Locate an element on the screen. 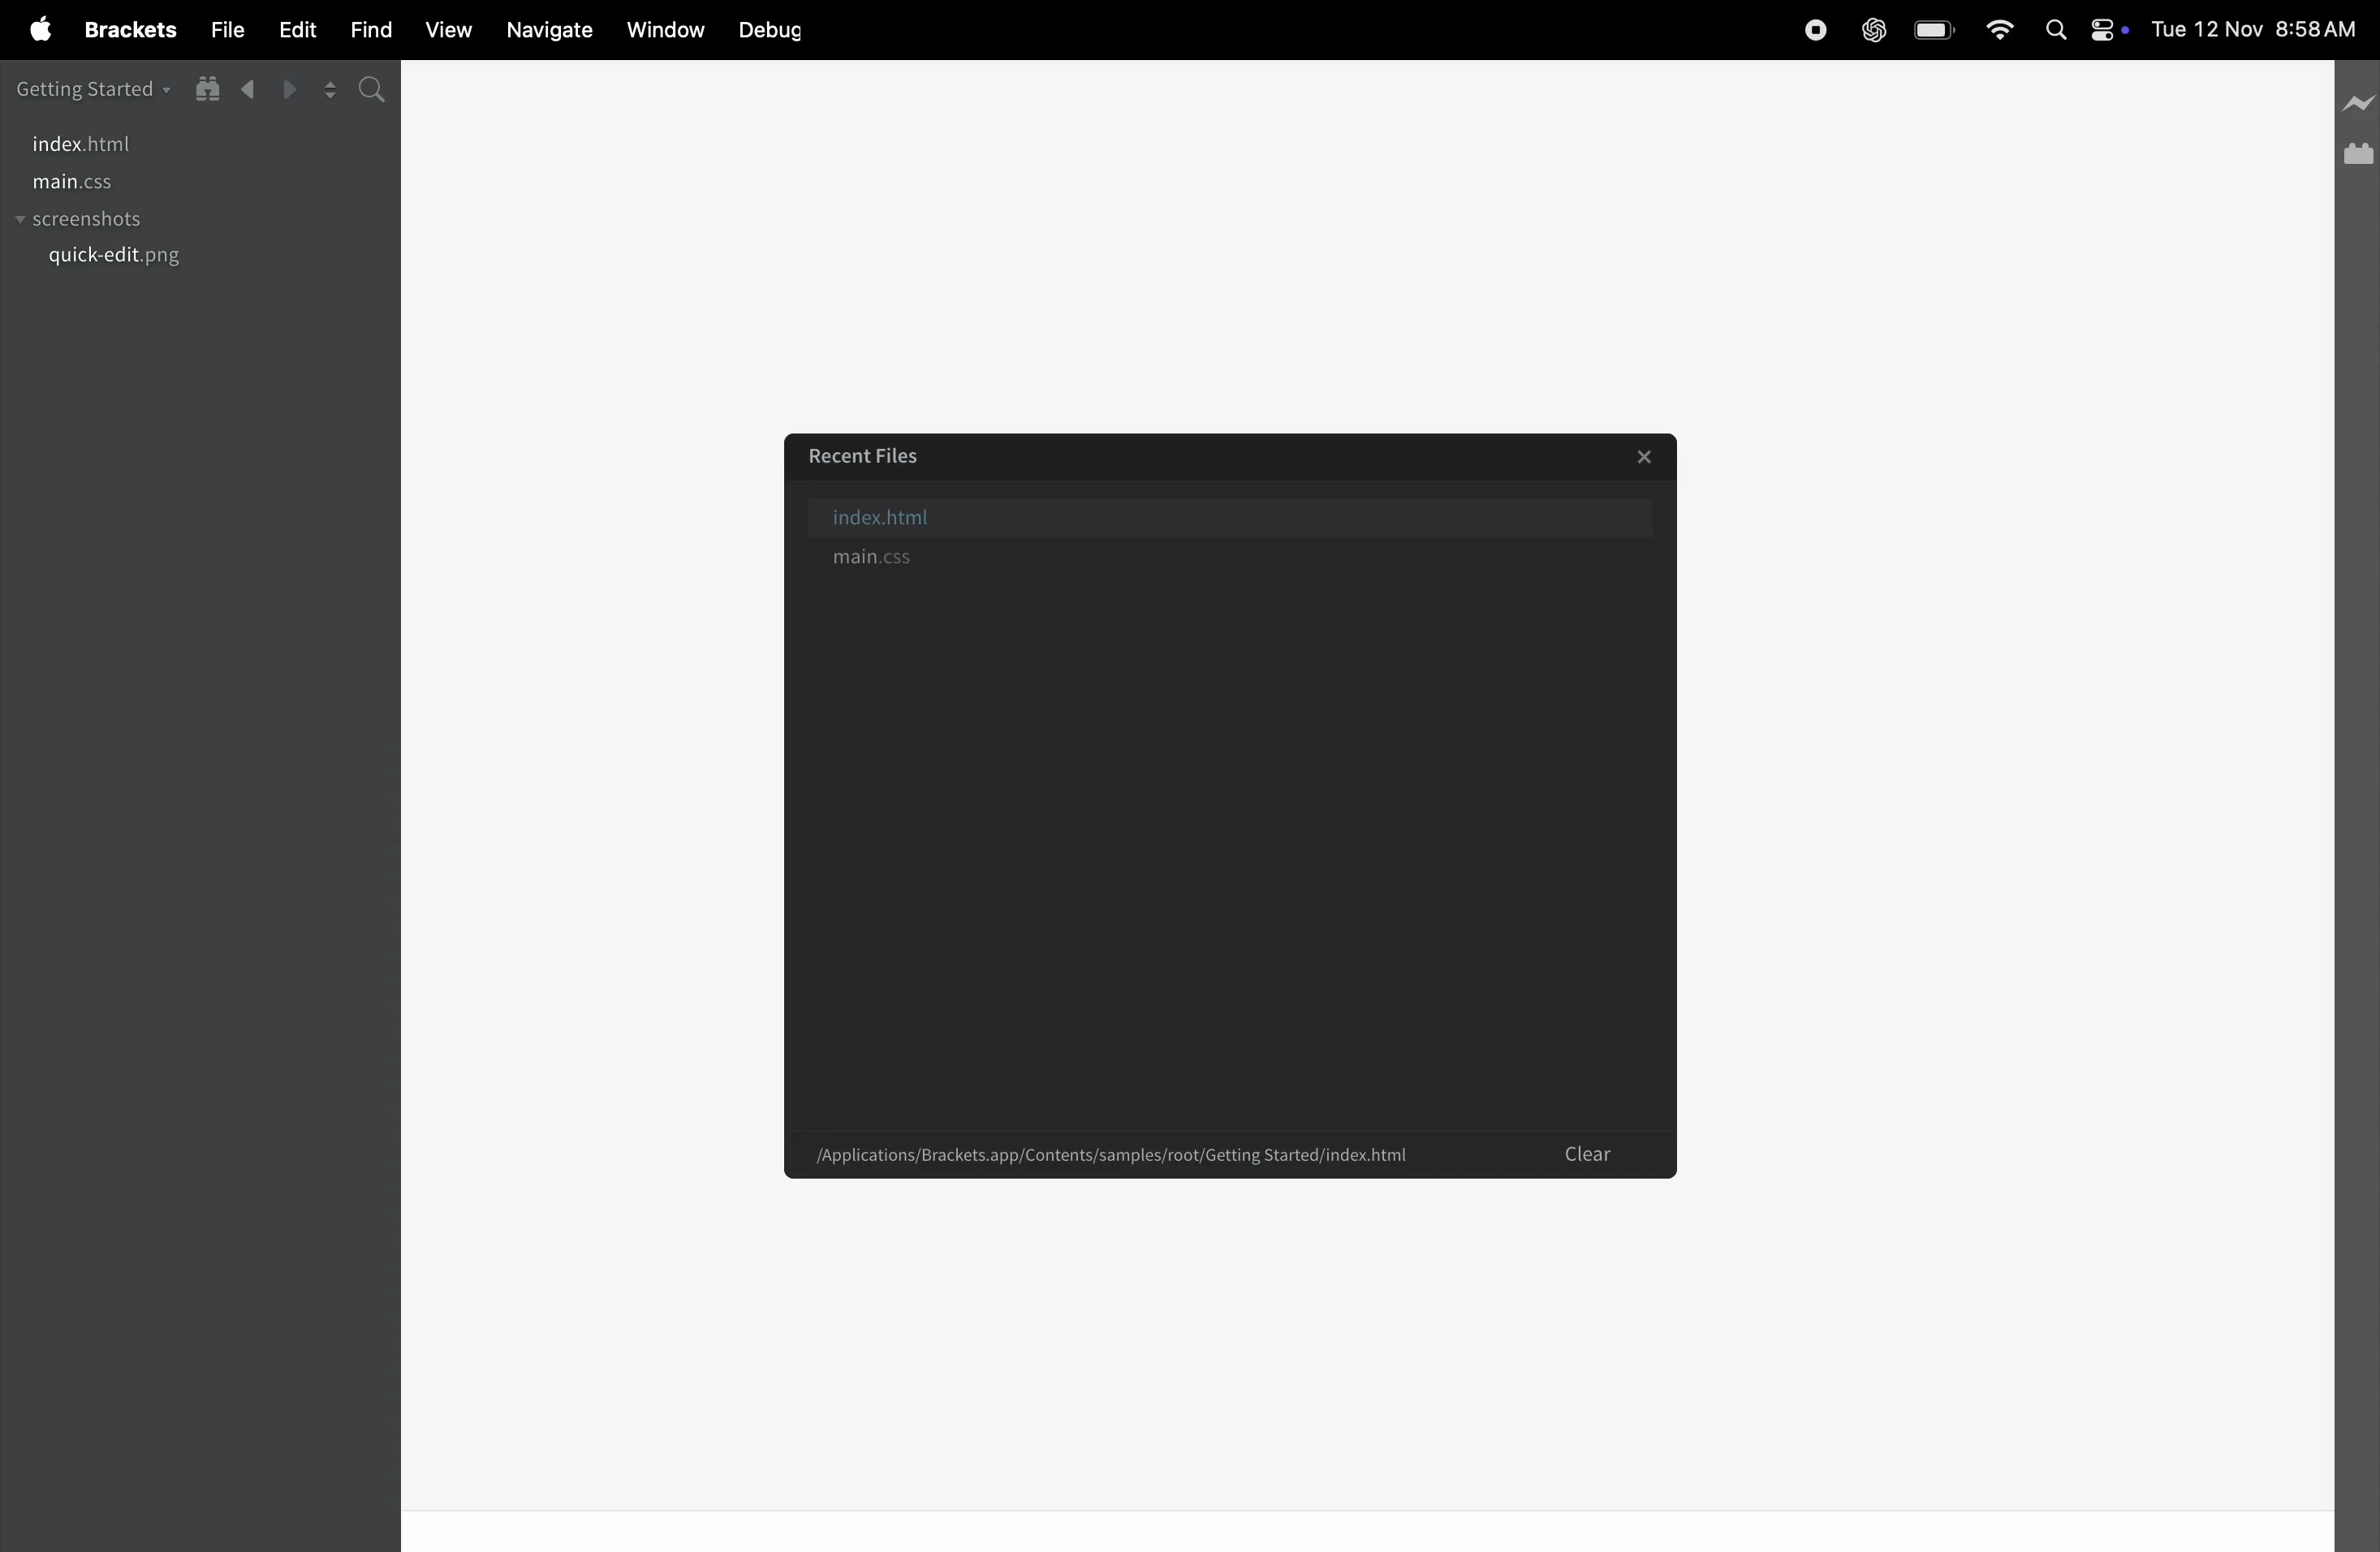 The height and width of the screenshot is (1552, 2380). quick.edit.png is located at coordinates (120, 258).